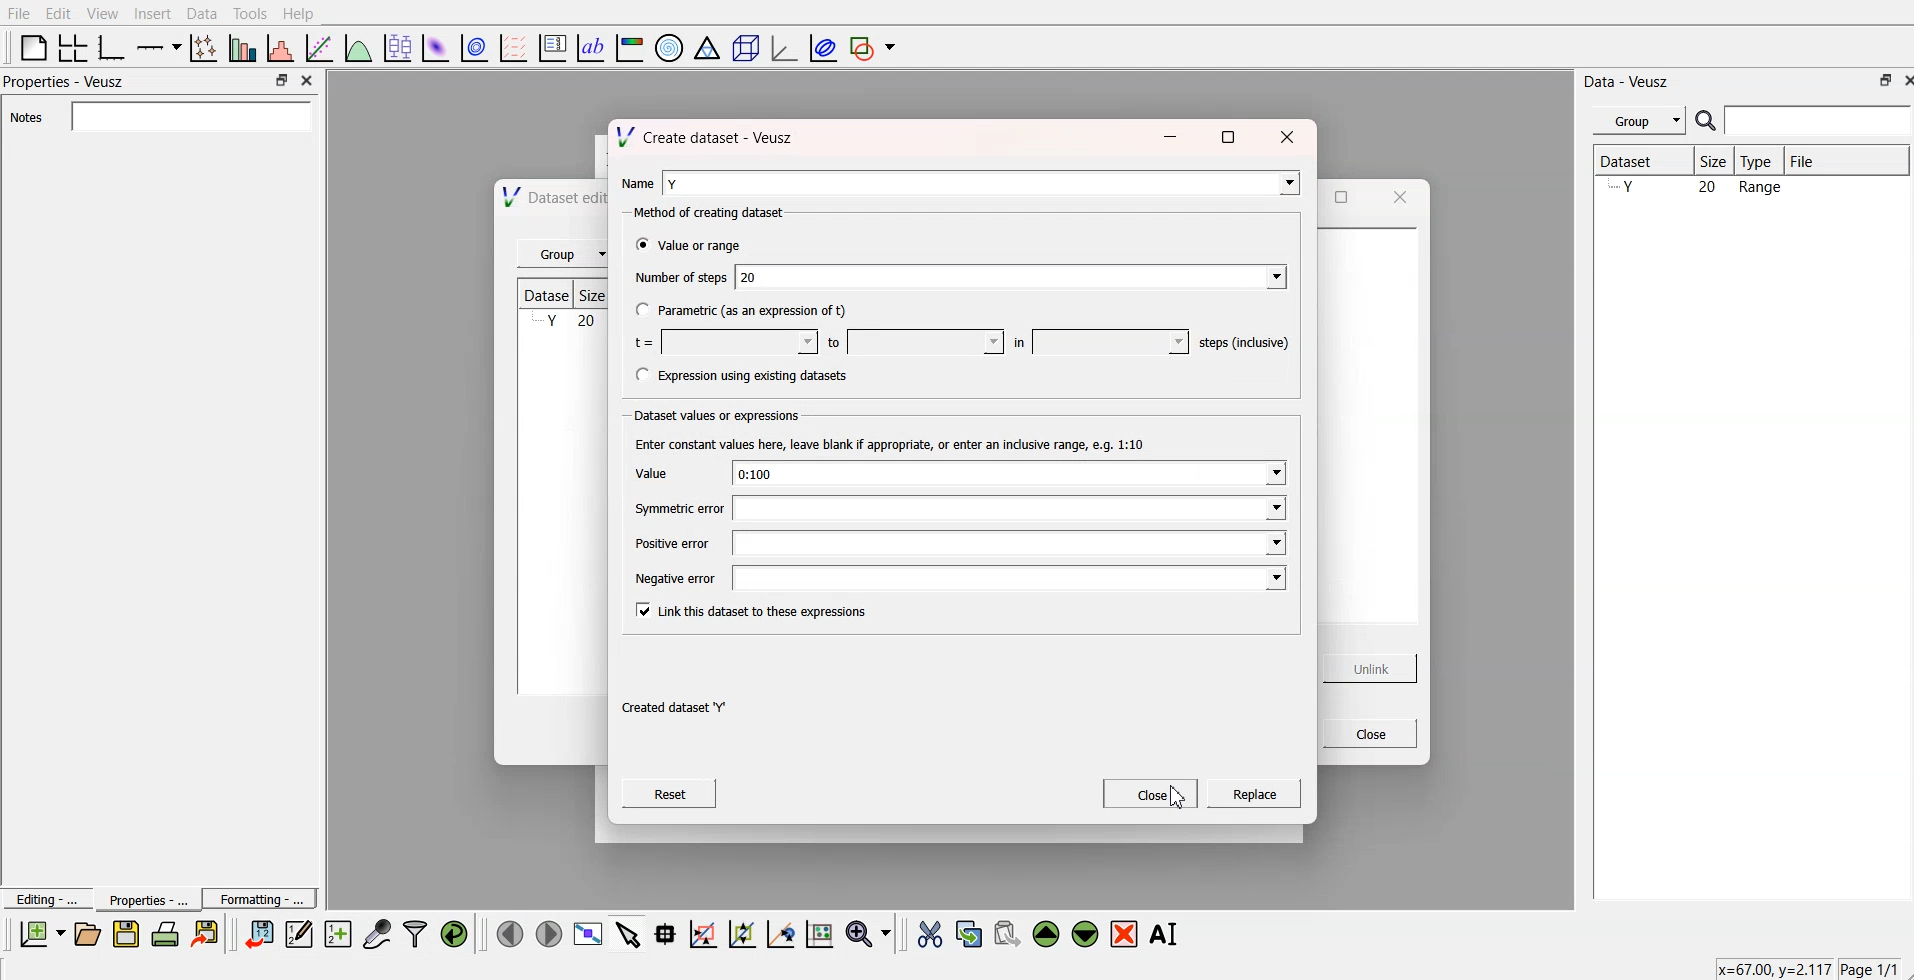  What do you see at coordinates (74, 46) in the screenshot?
I see `arrange a graph in a grid` at bounding box center [74, 46].